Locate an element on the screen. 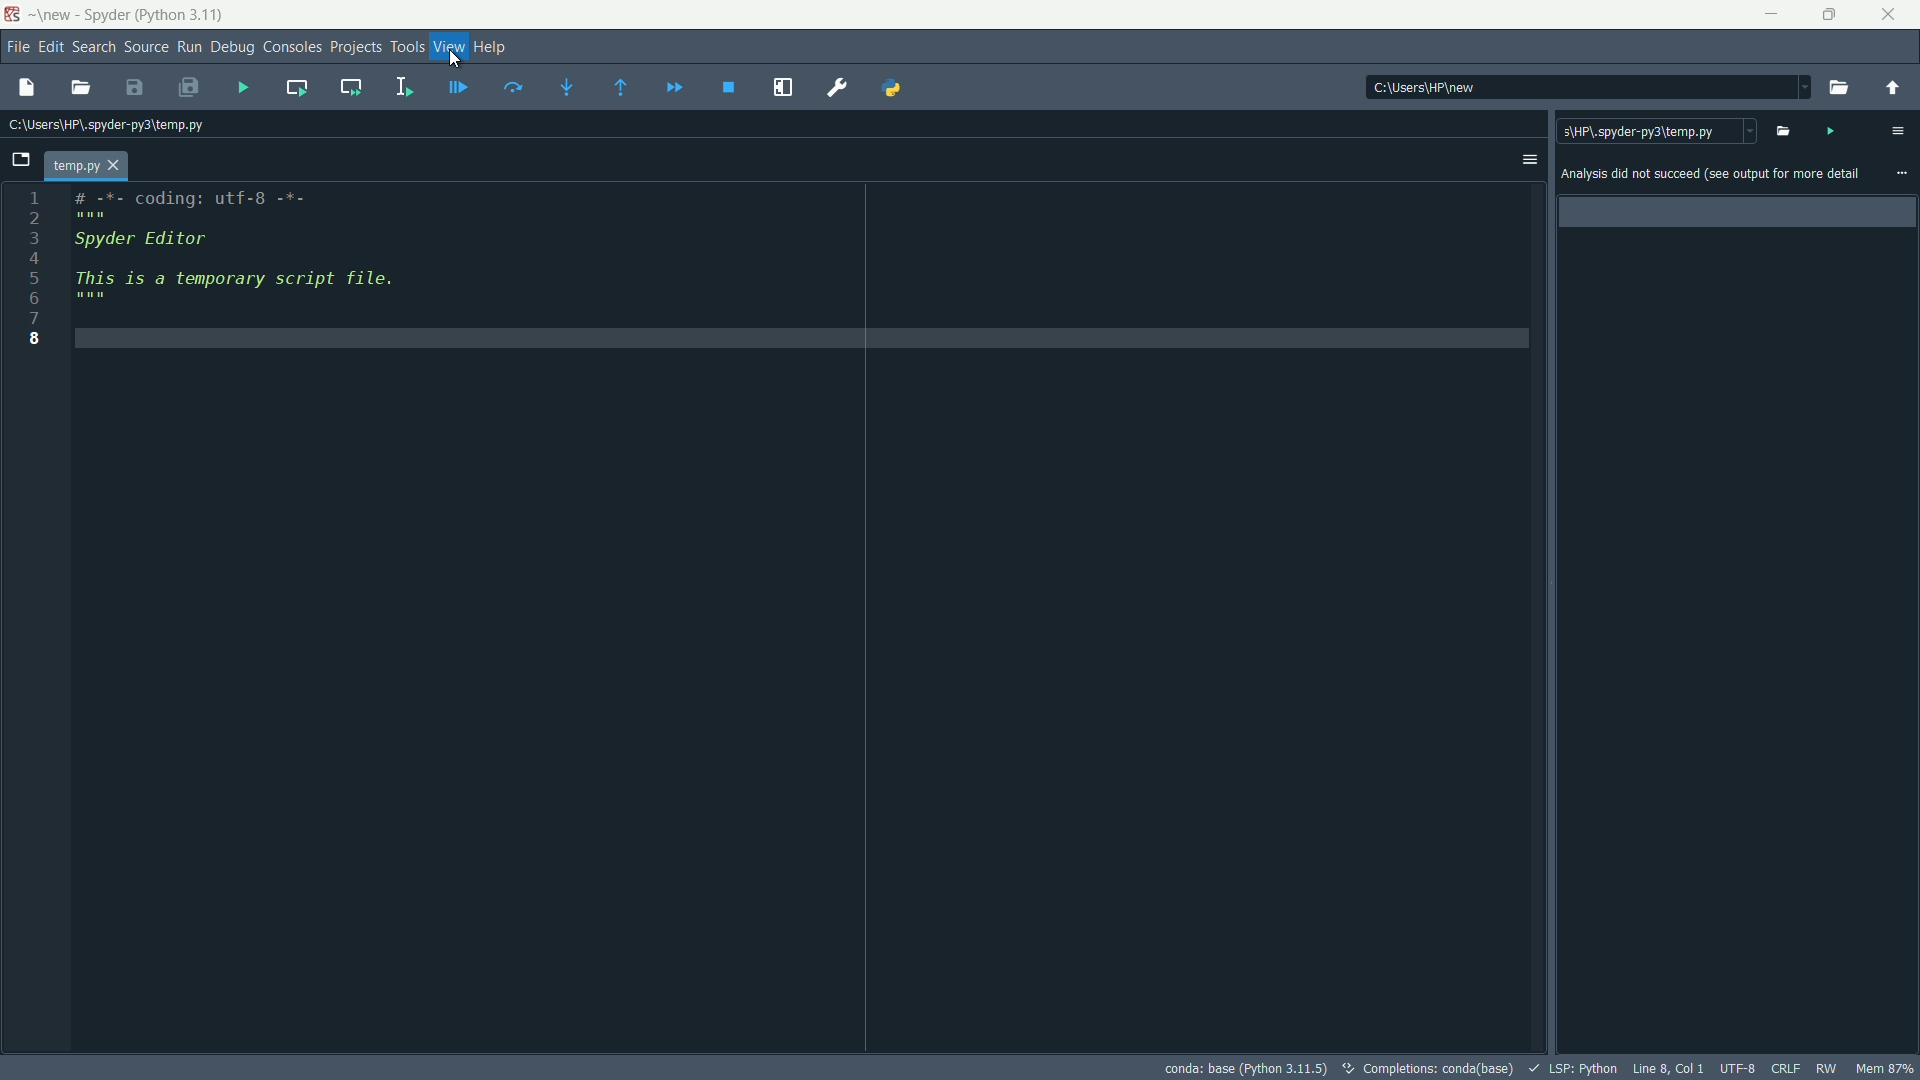 The height and width of the screenshot is (1080, 1920). 3 is located at coordinates (38, 240).